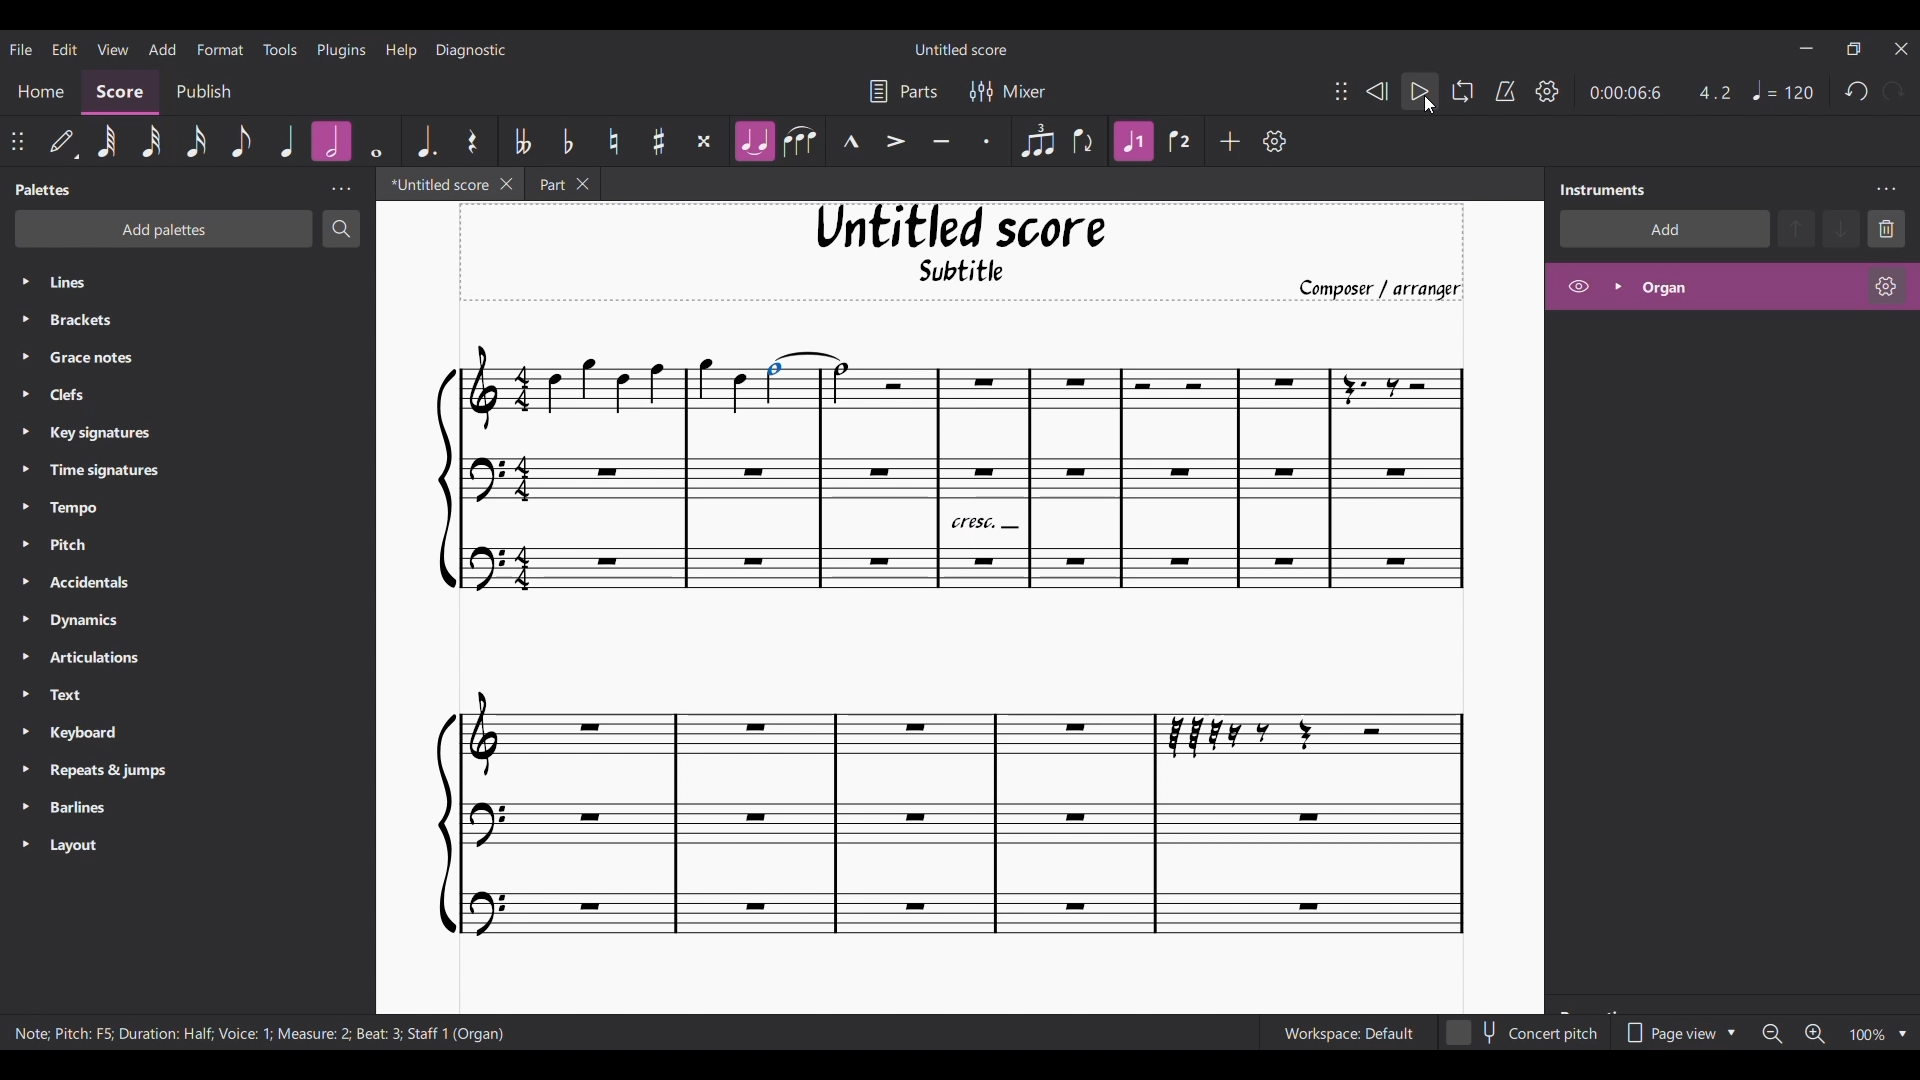 The width and height of the screenshot is (1920, 1080). I want to click on Show interface in a smaller tab, so click(1853, 48).